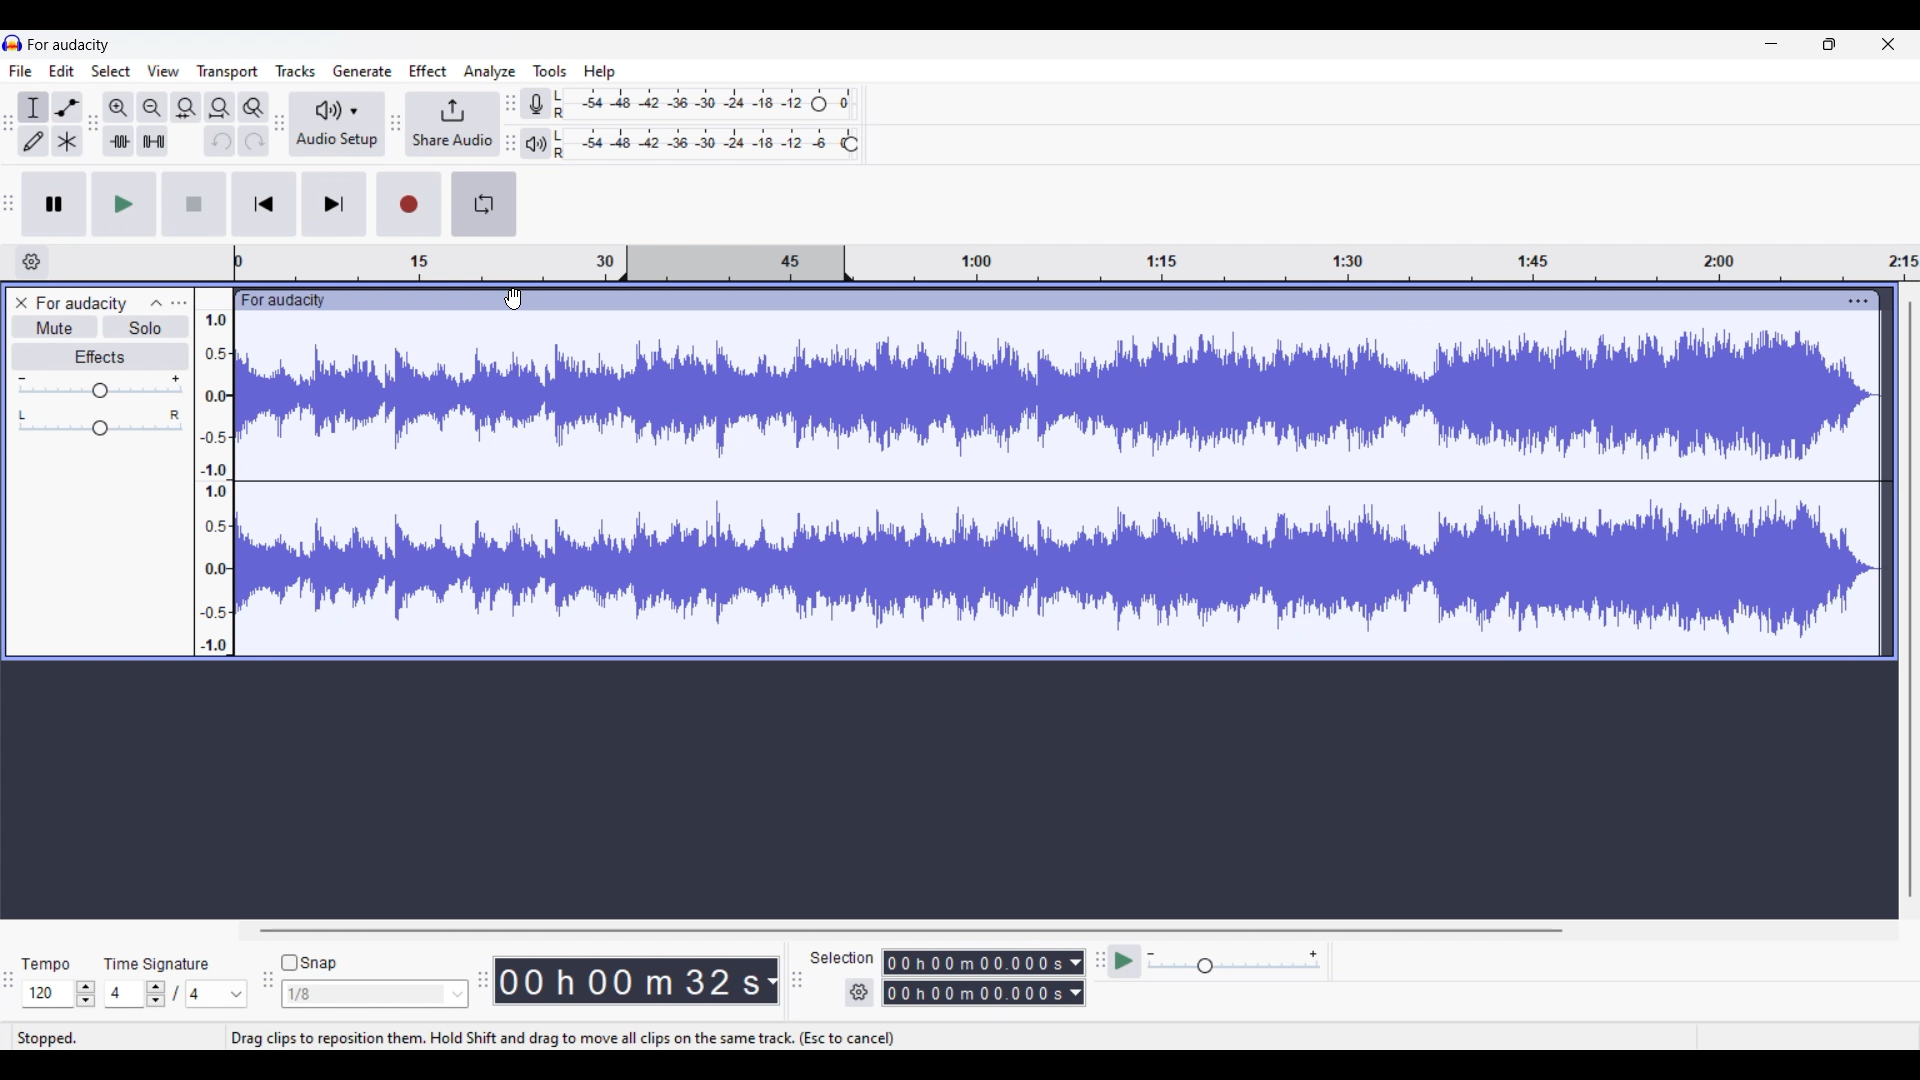 Image resolution: width=1920 pixels, height=1080 pixels. Describe the element at coordinates (119, 108) in the screenshot. I see `Zoom in` at that location.